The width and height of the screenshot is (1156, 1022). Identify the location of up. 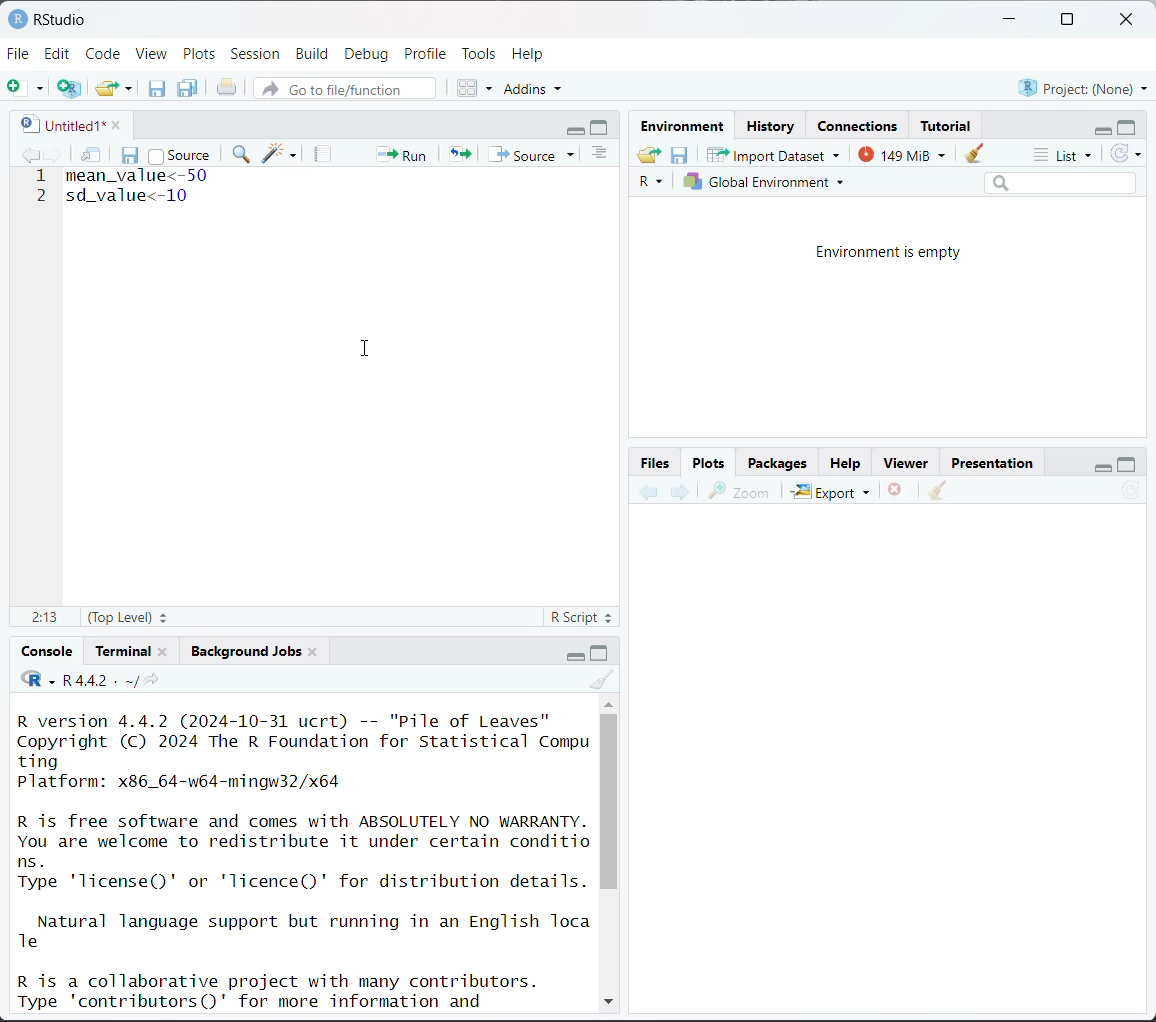
(608, 702).